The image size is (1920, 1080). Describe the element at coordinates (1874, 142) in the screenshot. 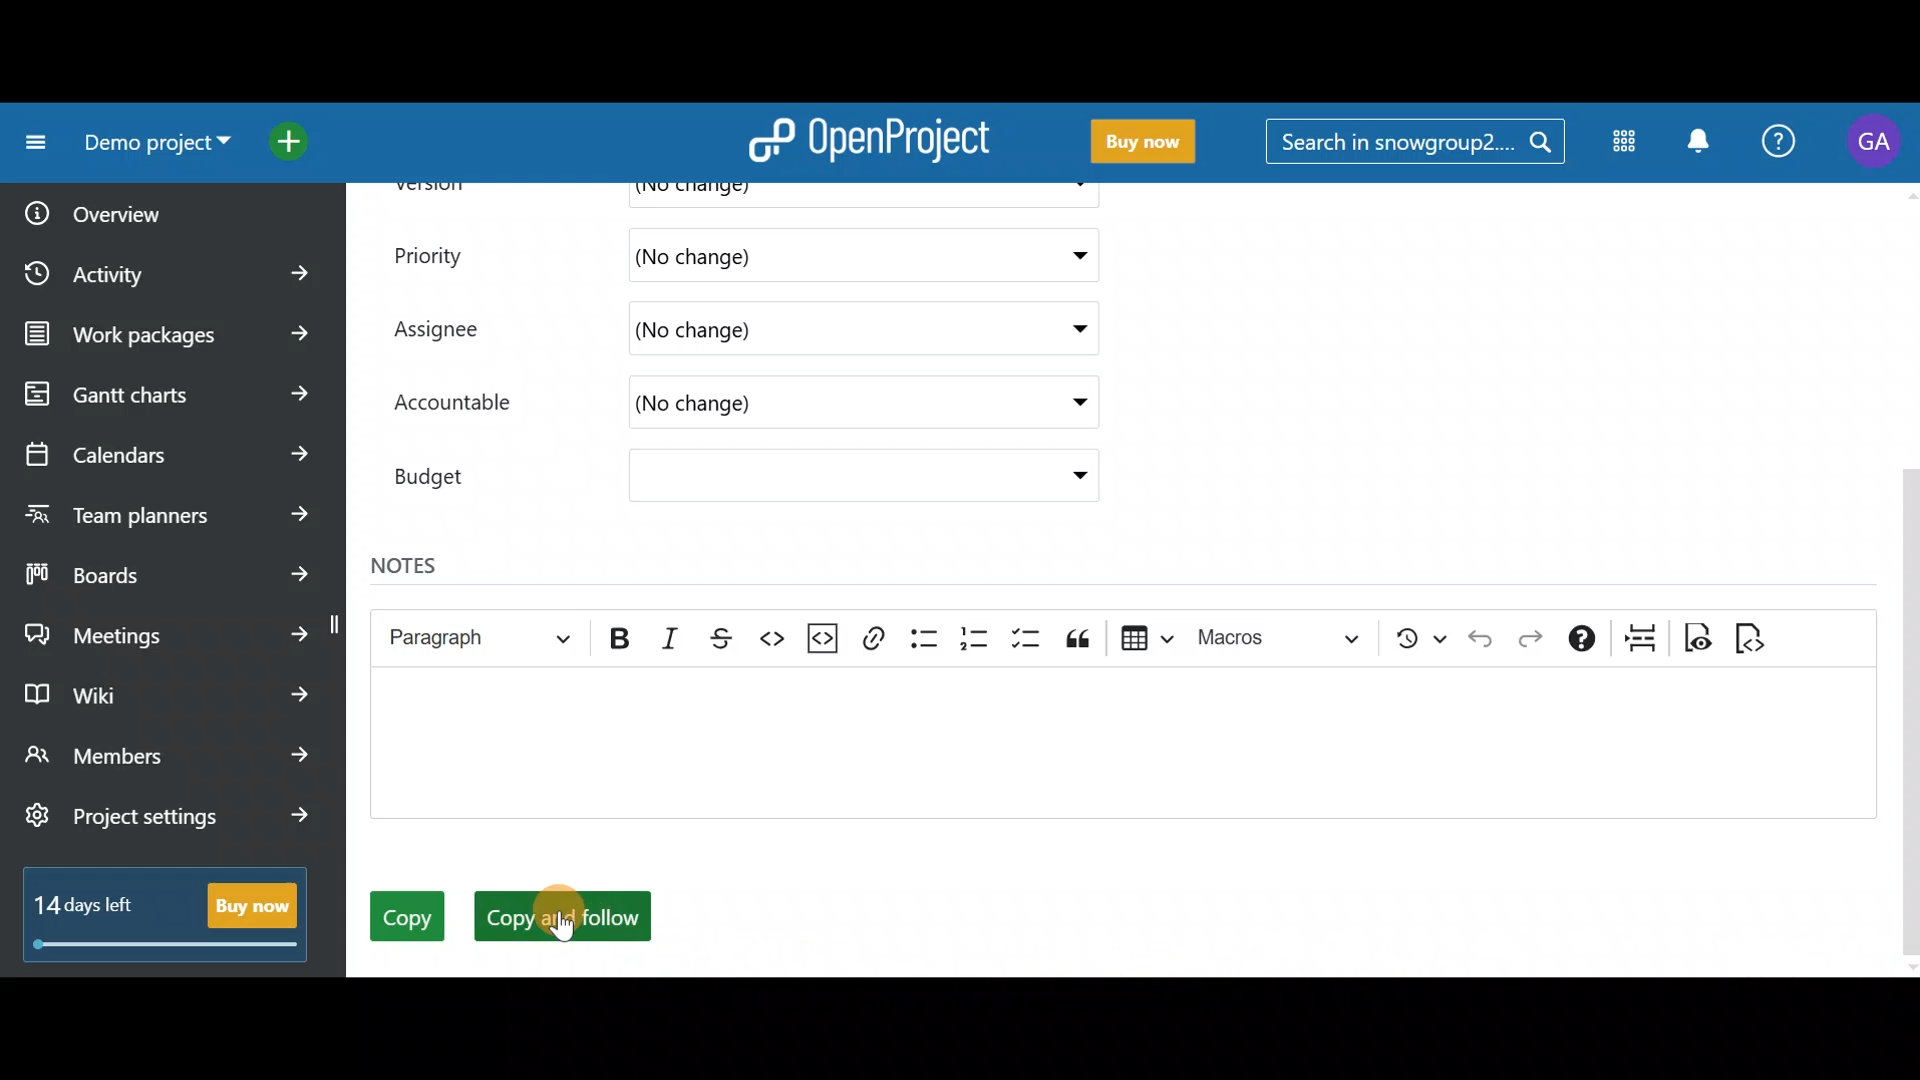

I see `Account name` at that location.